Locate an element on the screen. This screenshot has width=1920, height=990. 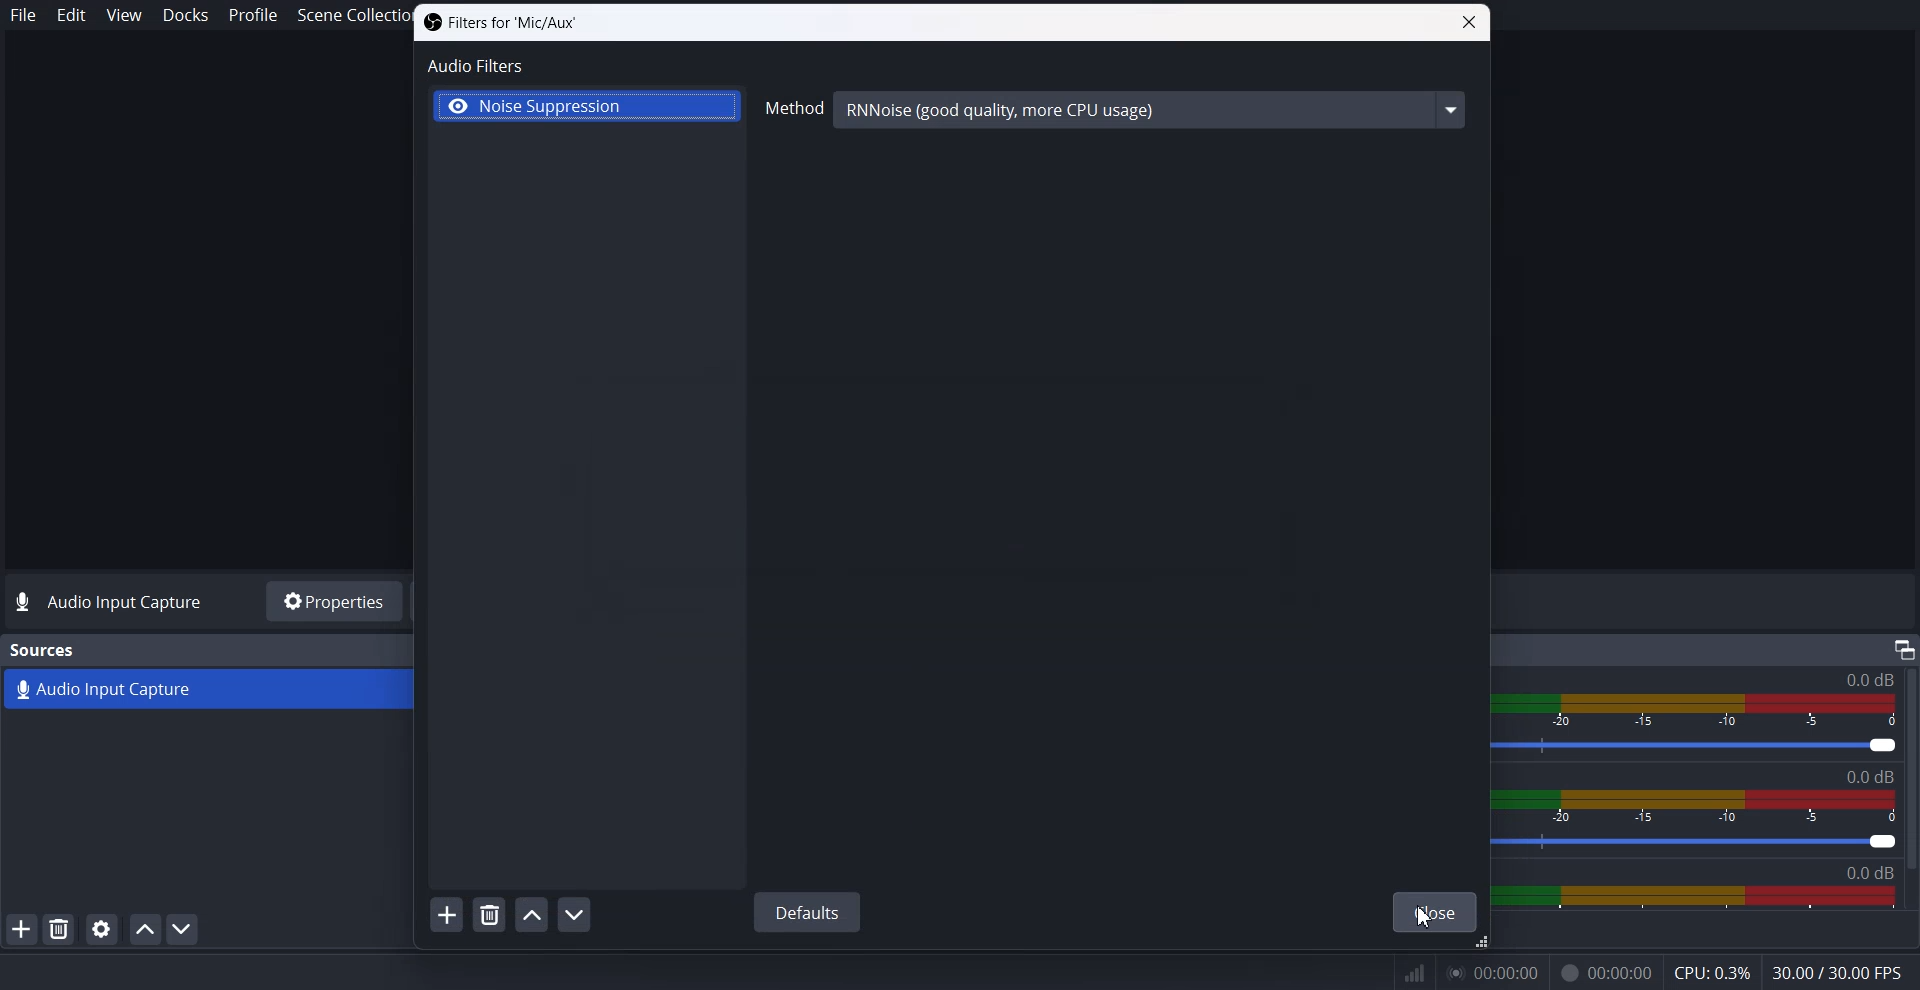
Text is located at coordinates (44, 650).